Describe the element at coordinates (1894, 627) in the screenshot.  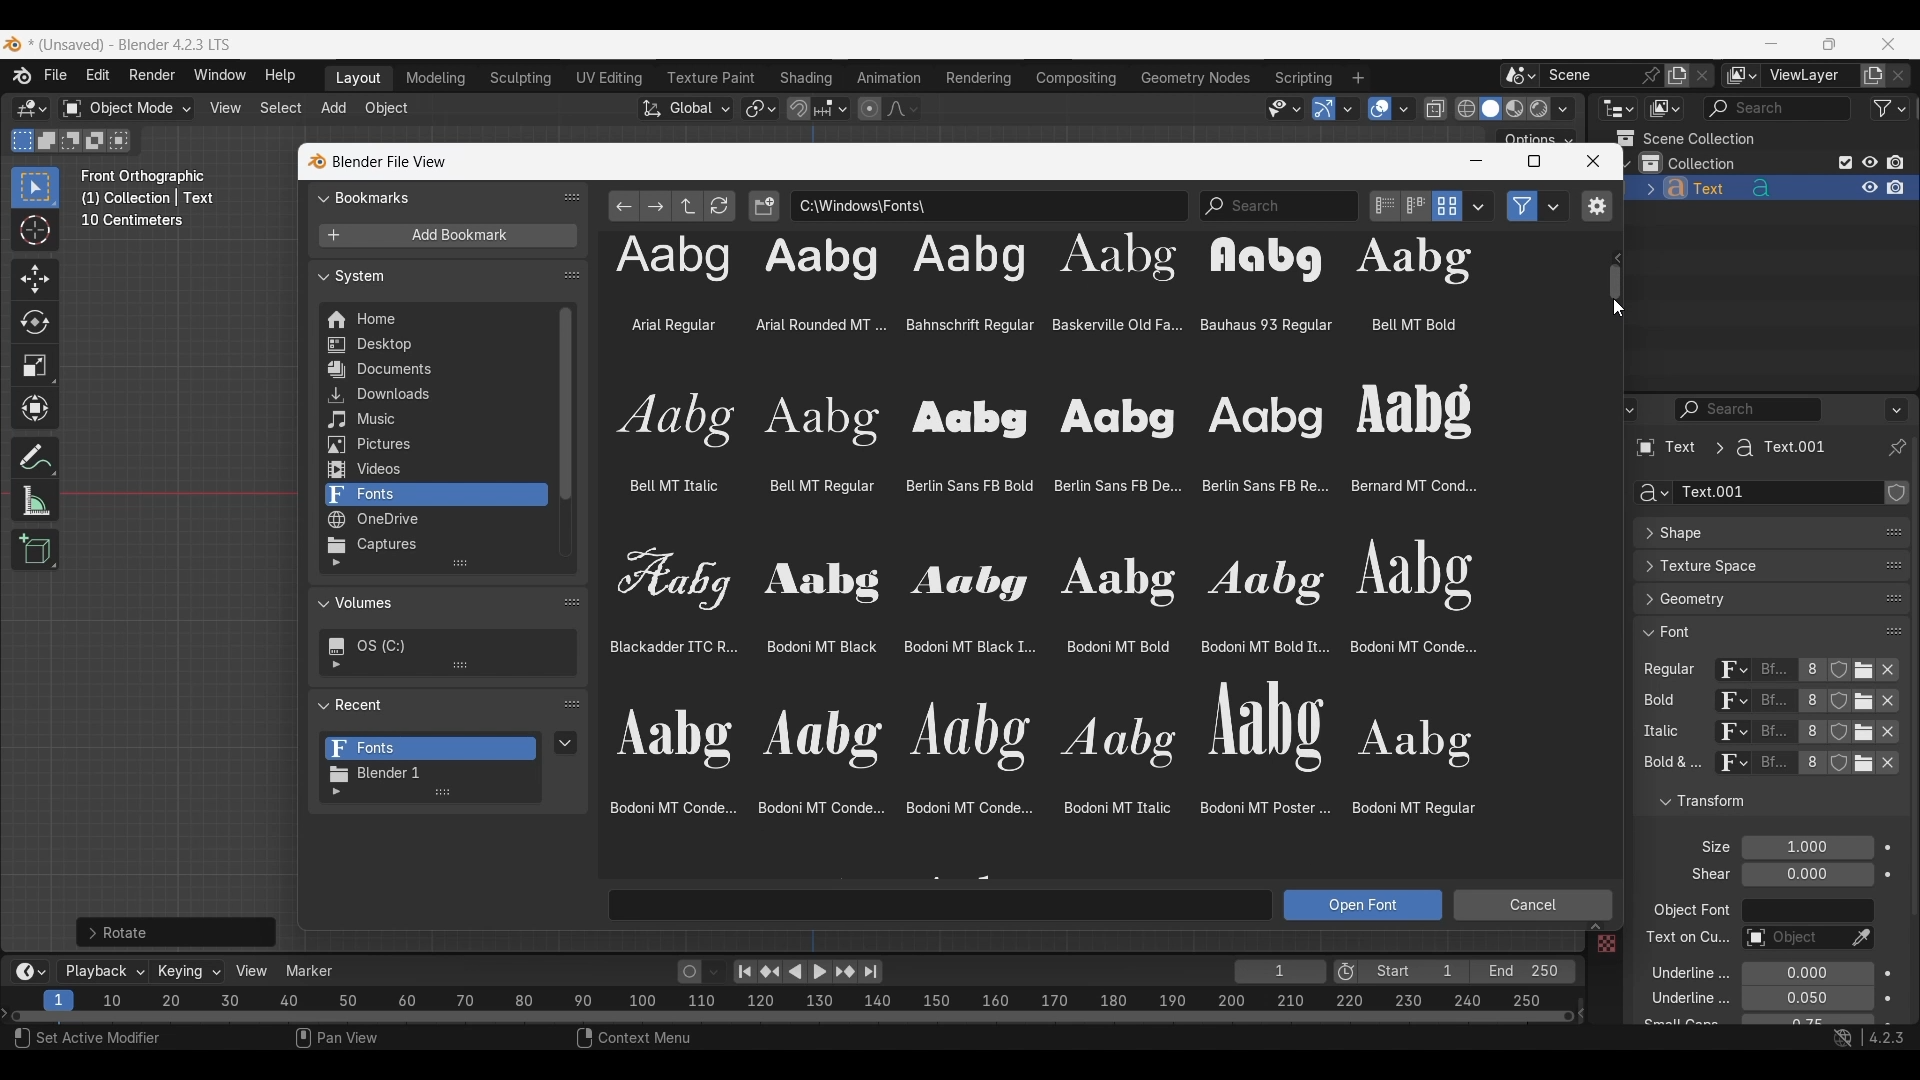
I see `Change position in the list ` at that location.